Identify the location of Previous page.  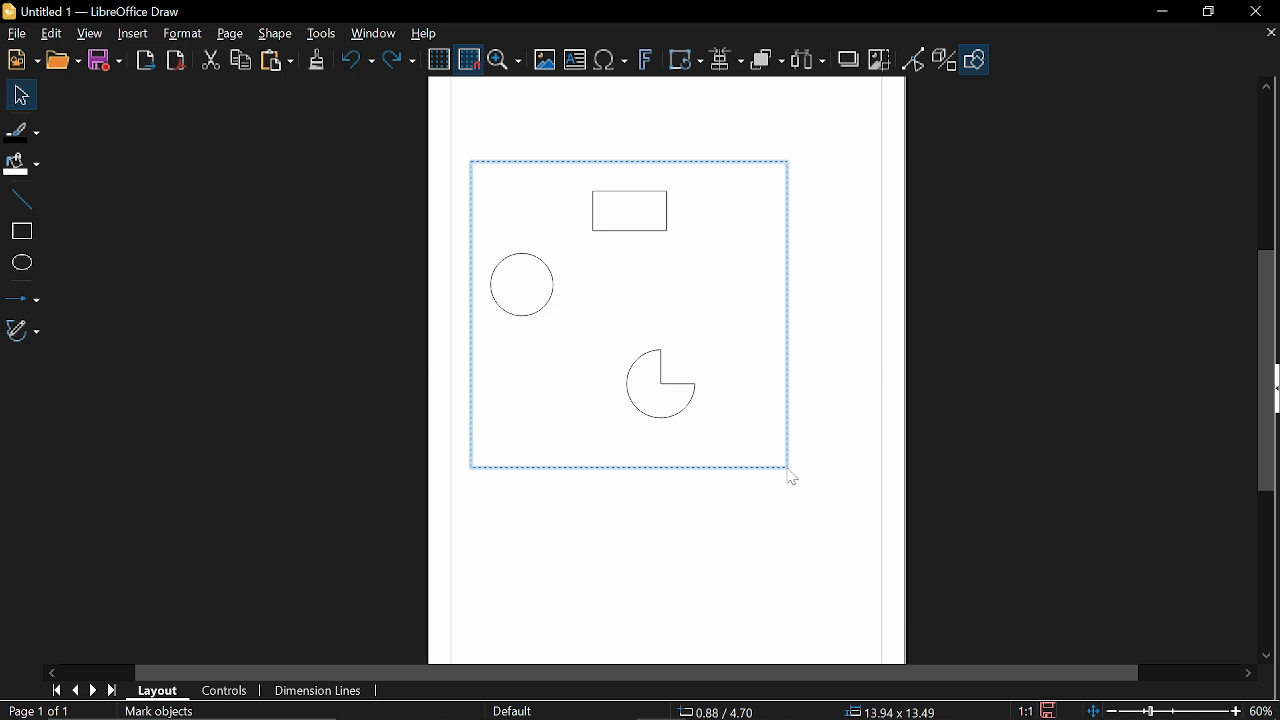
(72, 690).